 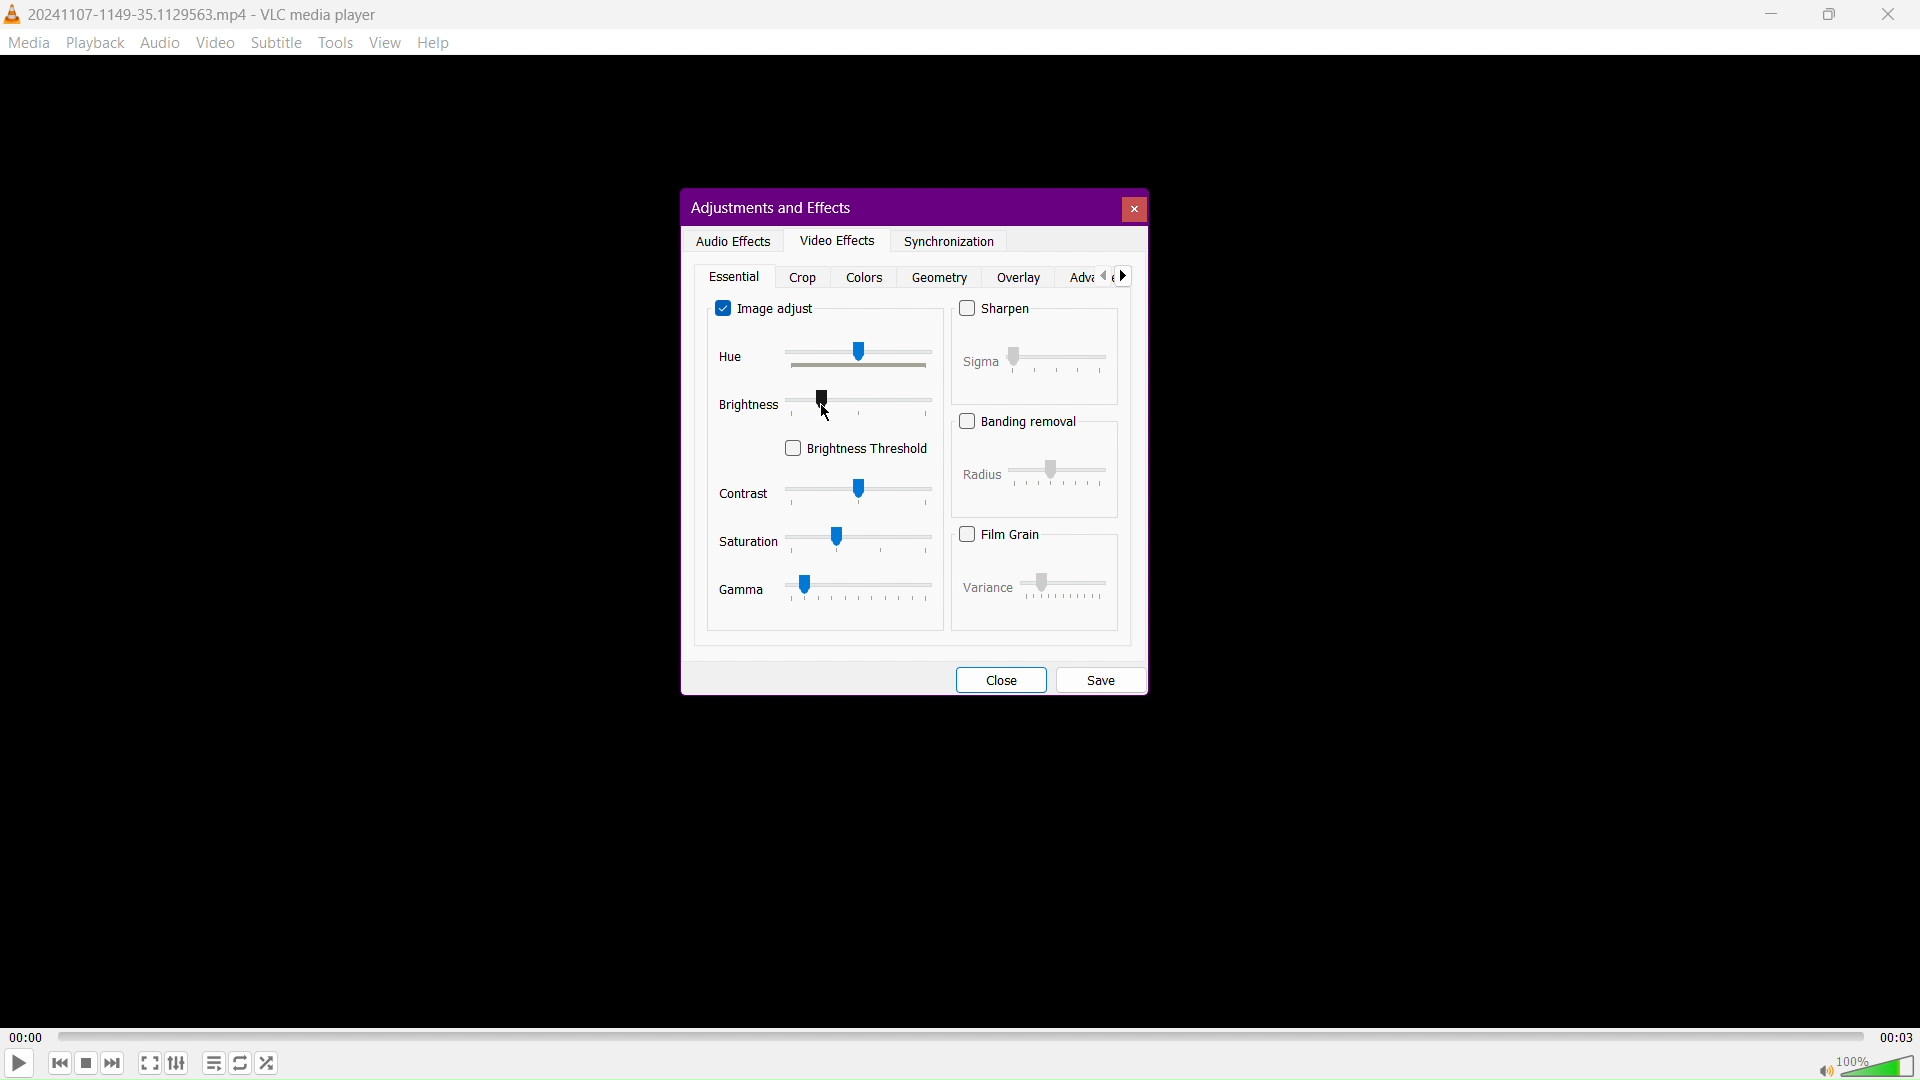 I want to click on Film Grain, so click(x=1000, y=534).